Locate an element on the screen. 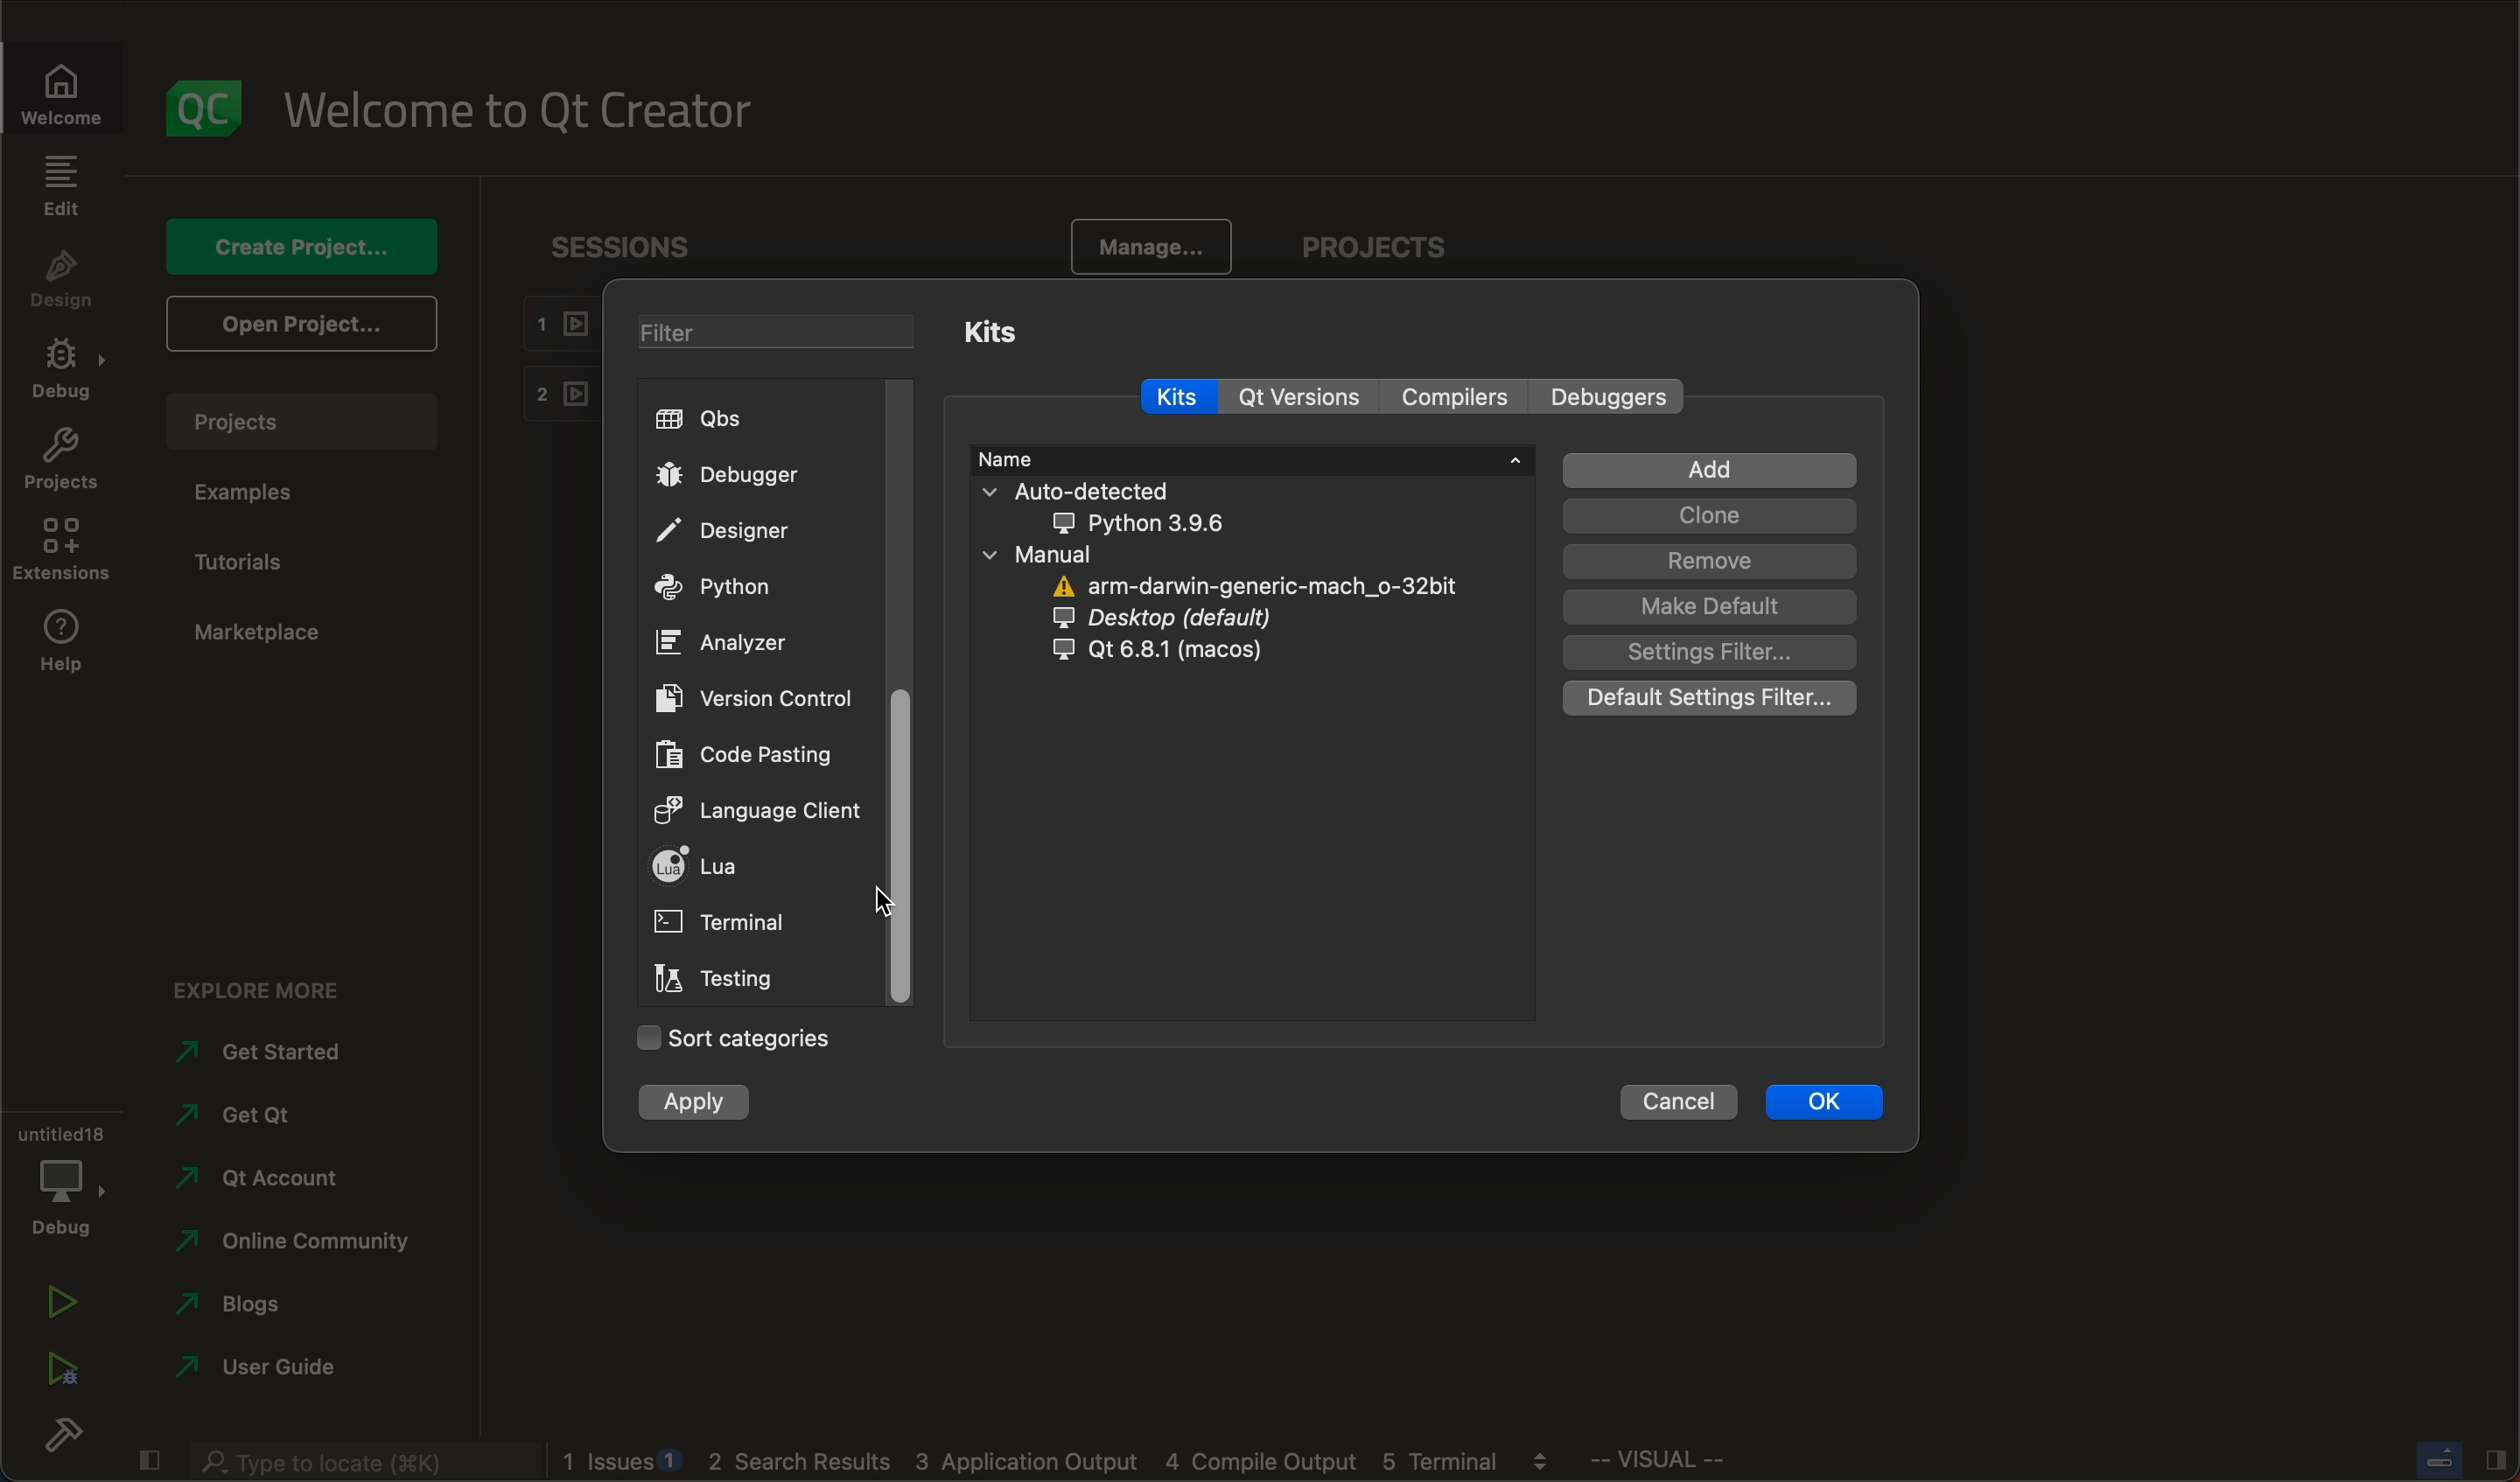  cancel is located at coordinates (1676, 1099).